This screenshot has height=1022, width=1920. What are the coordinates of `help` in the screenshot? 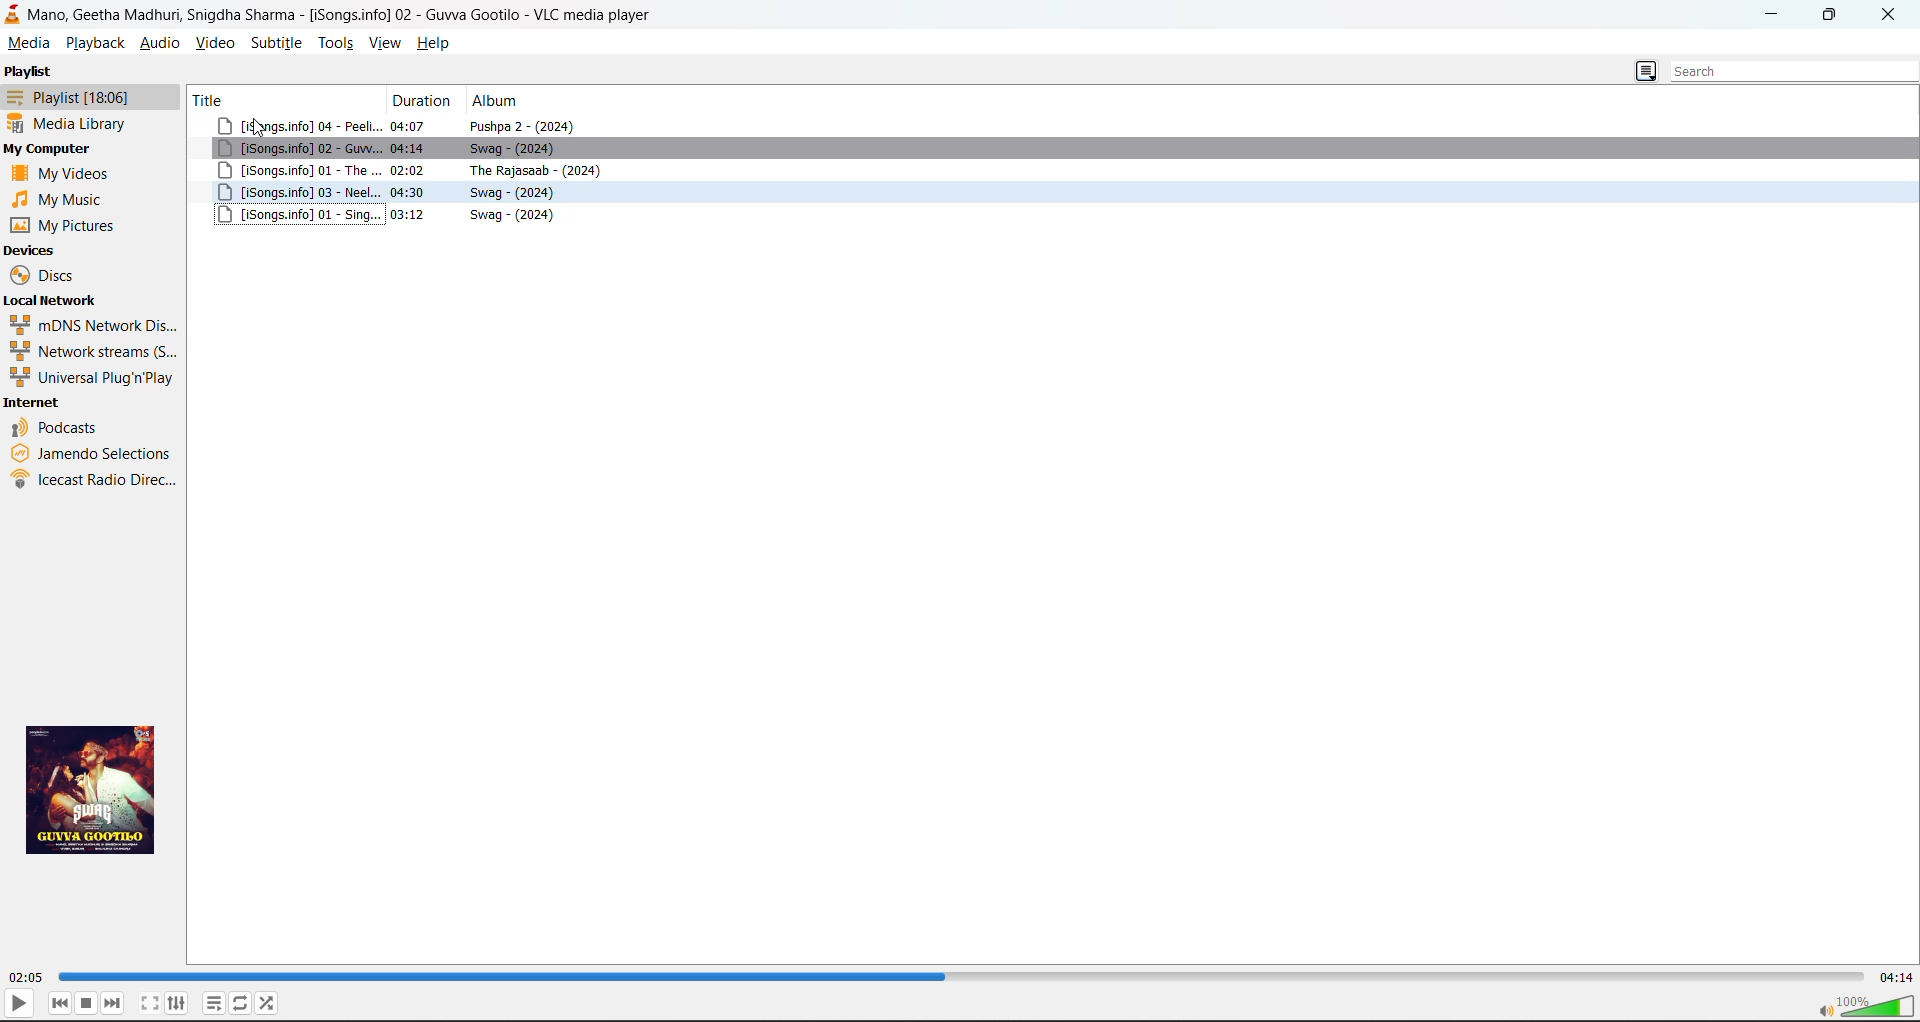 It's located at (433, 42).